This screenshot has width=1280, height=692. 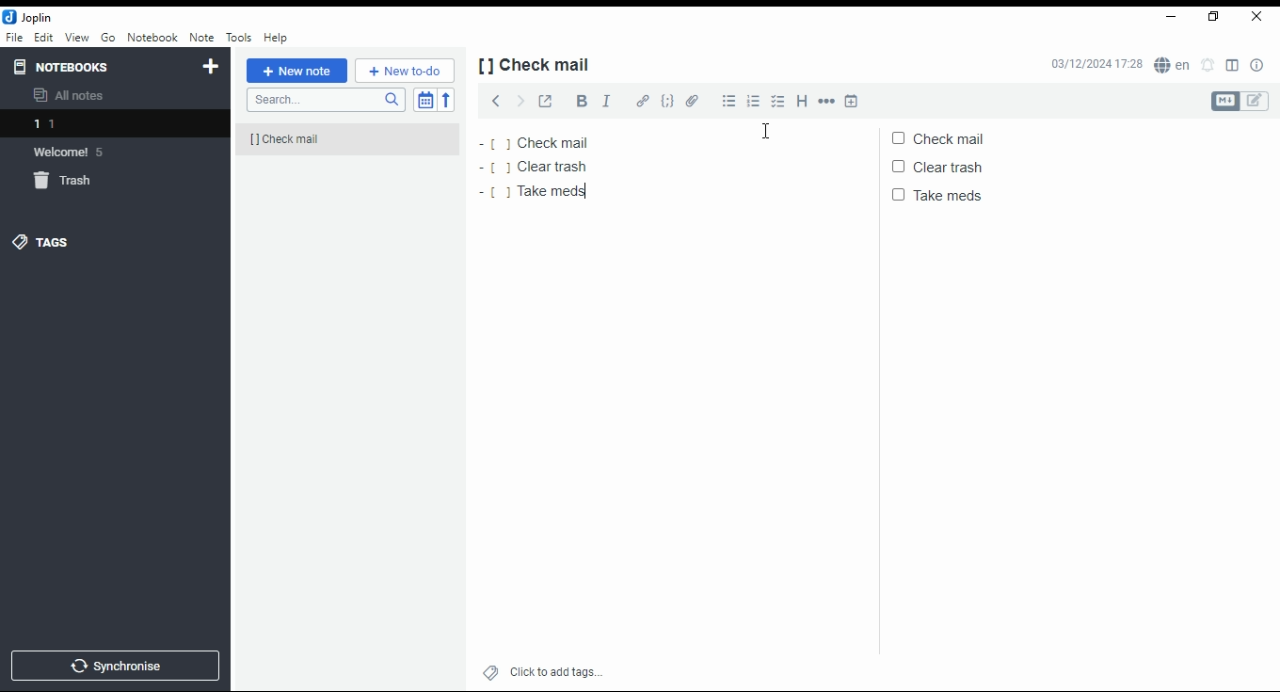 What do you see at coordinates (803, 101) in the screenshot?
I see `heading` at bounding box center [803, 101].